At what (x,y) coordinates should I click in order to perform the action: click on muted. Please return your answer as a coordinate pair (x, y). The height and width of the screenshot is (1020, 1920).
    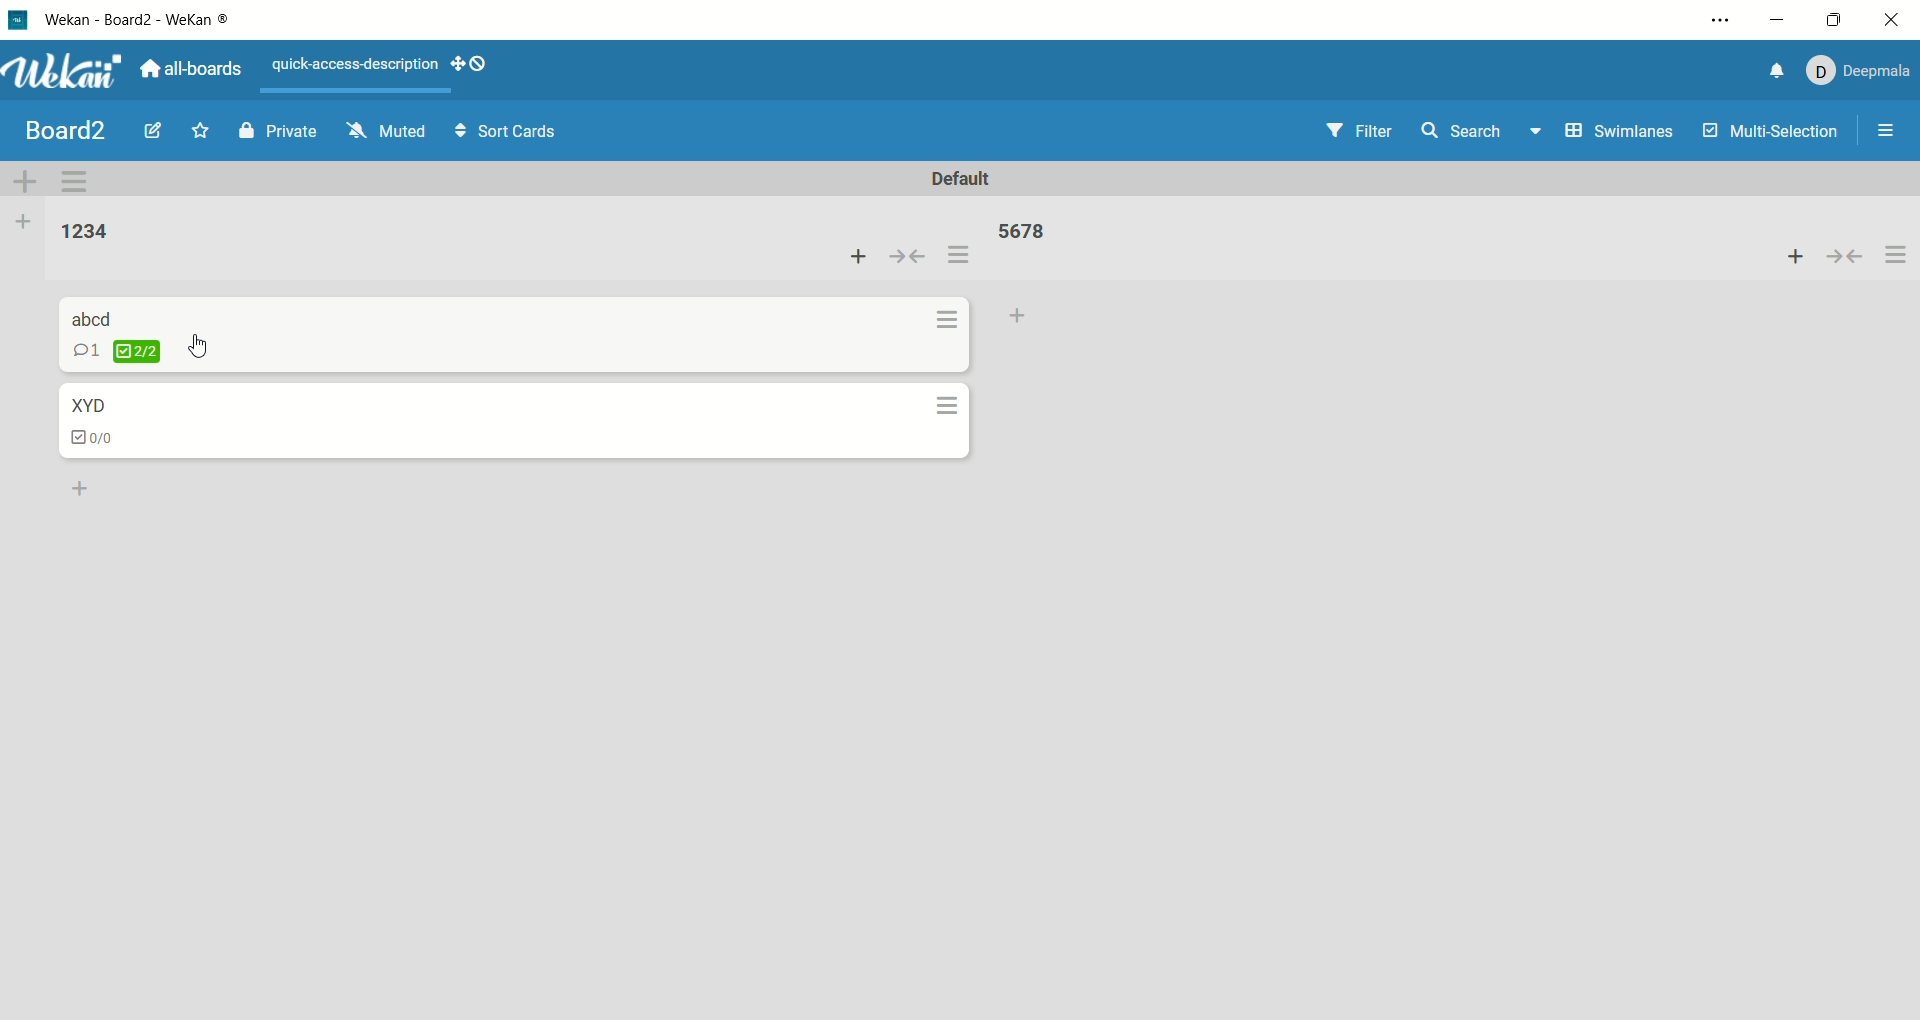
    Looking at the image, I should click on (377, 132).